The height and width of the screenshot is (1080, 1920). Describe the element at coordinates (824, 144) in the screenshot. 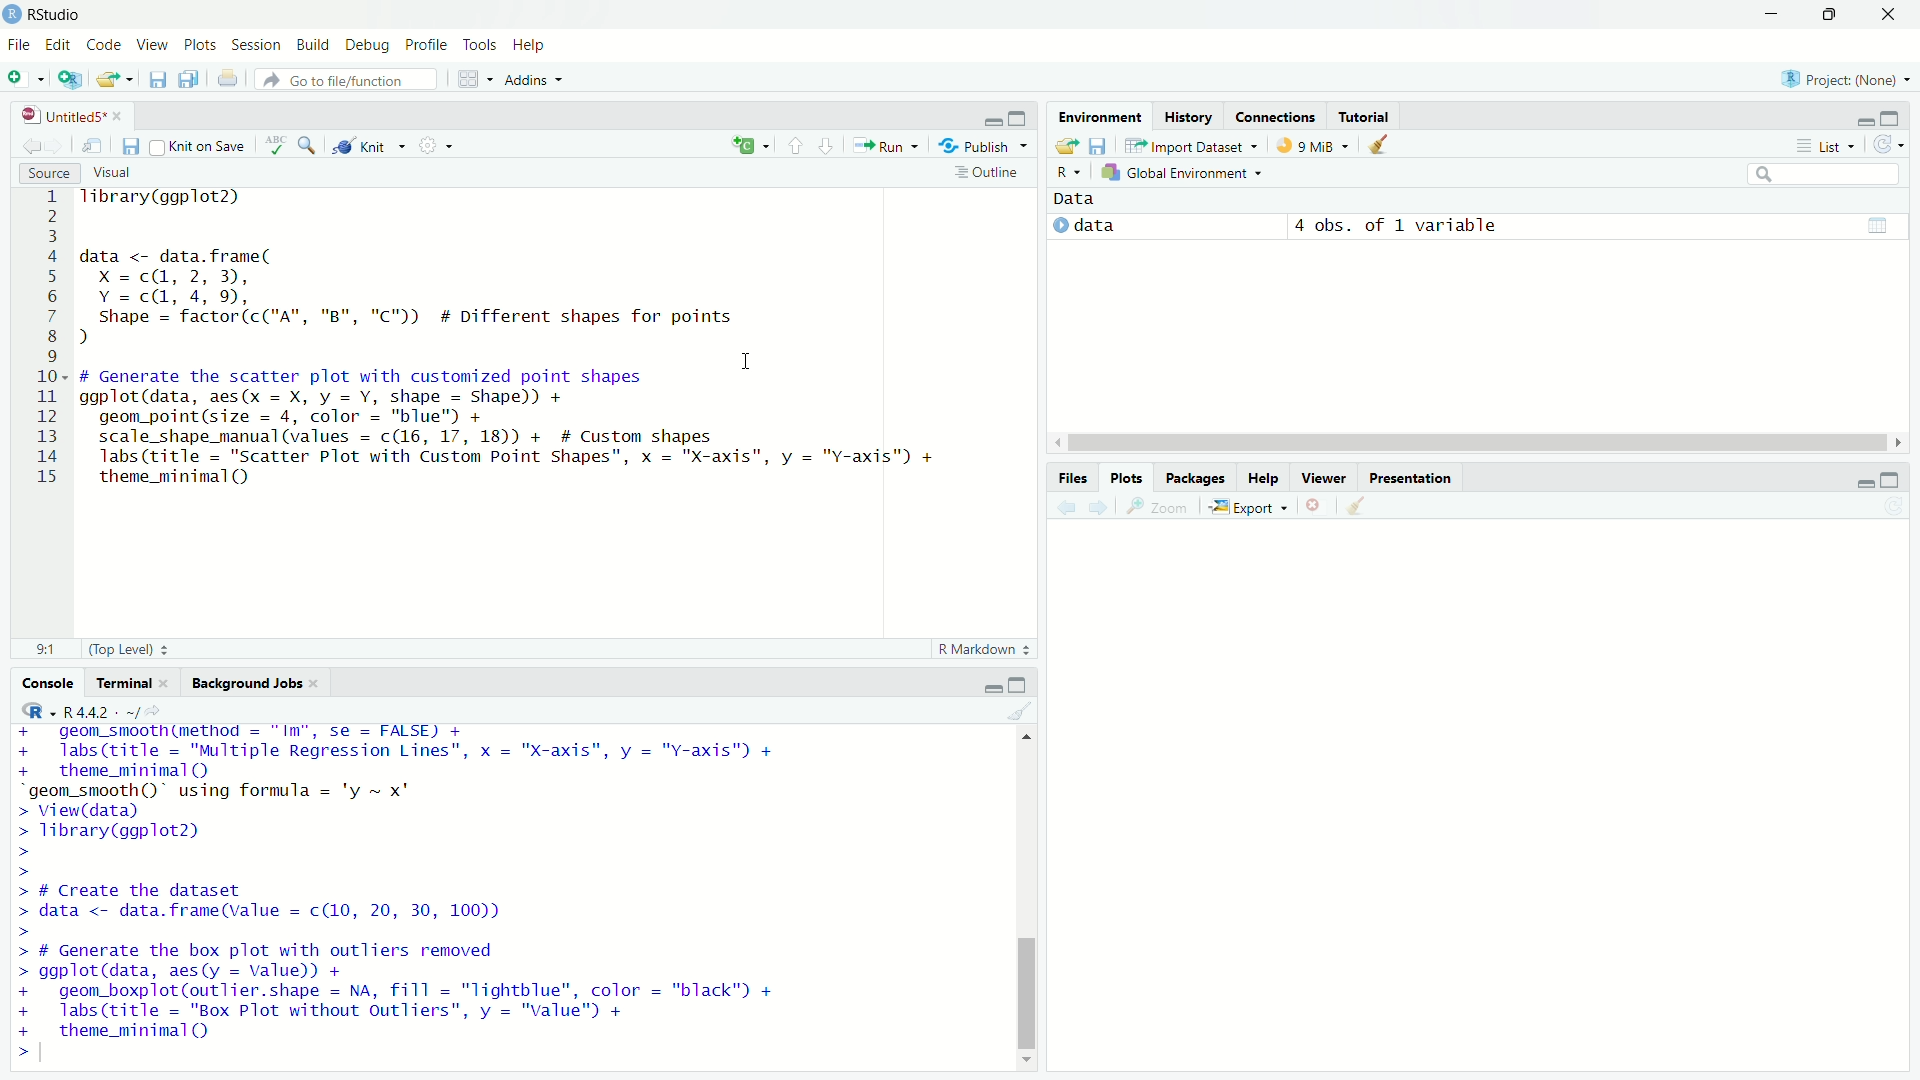

I see `Go to next section/chunk` at that location.